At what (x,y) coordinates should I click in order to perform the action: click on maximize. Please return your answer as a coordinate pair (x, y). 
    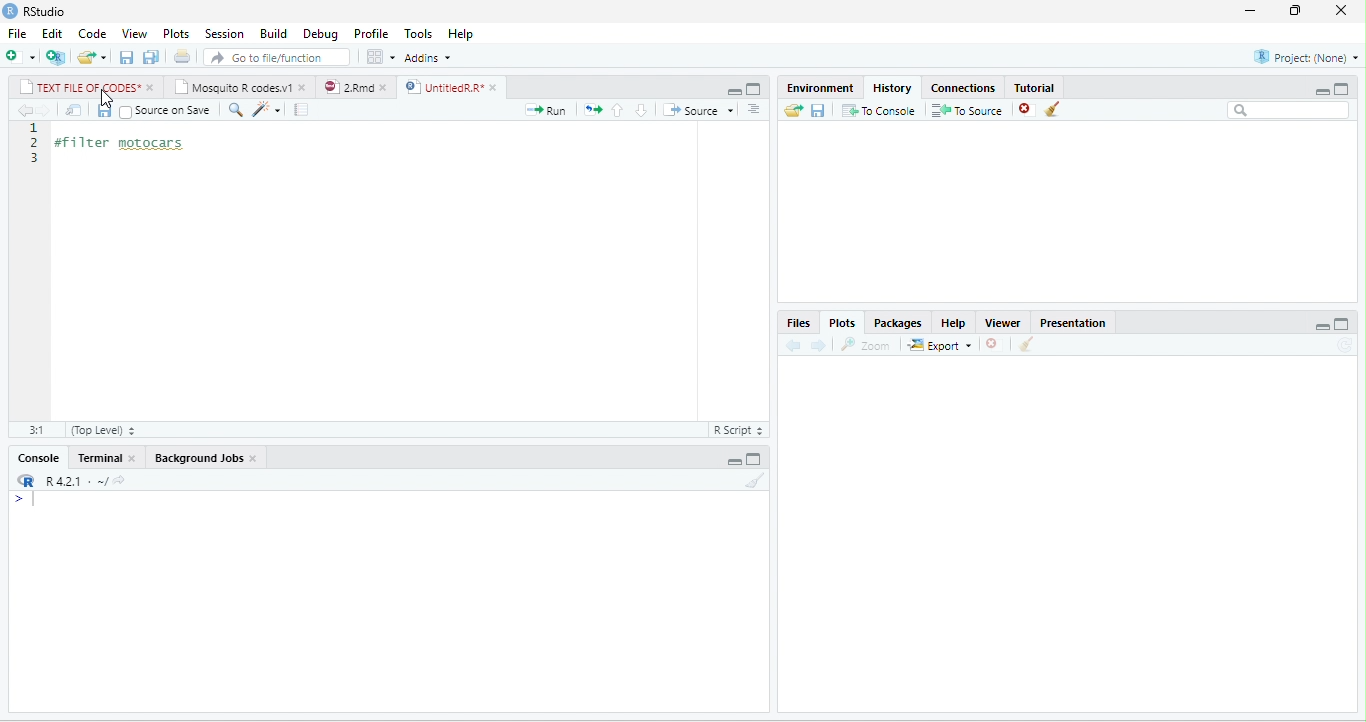
    Looking at the image, I should click on (1342, 324).